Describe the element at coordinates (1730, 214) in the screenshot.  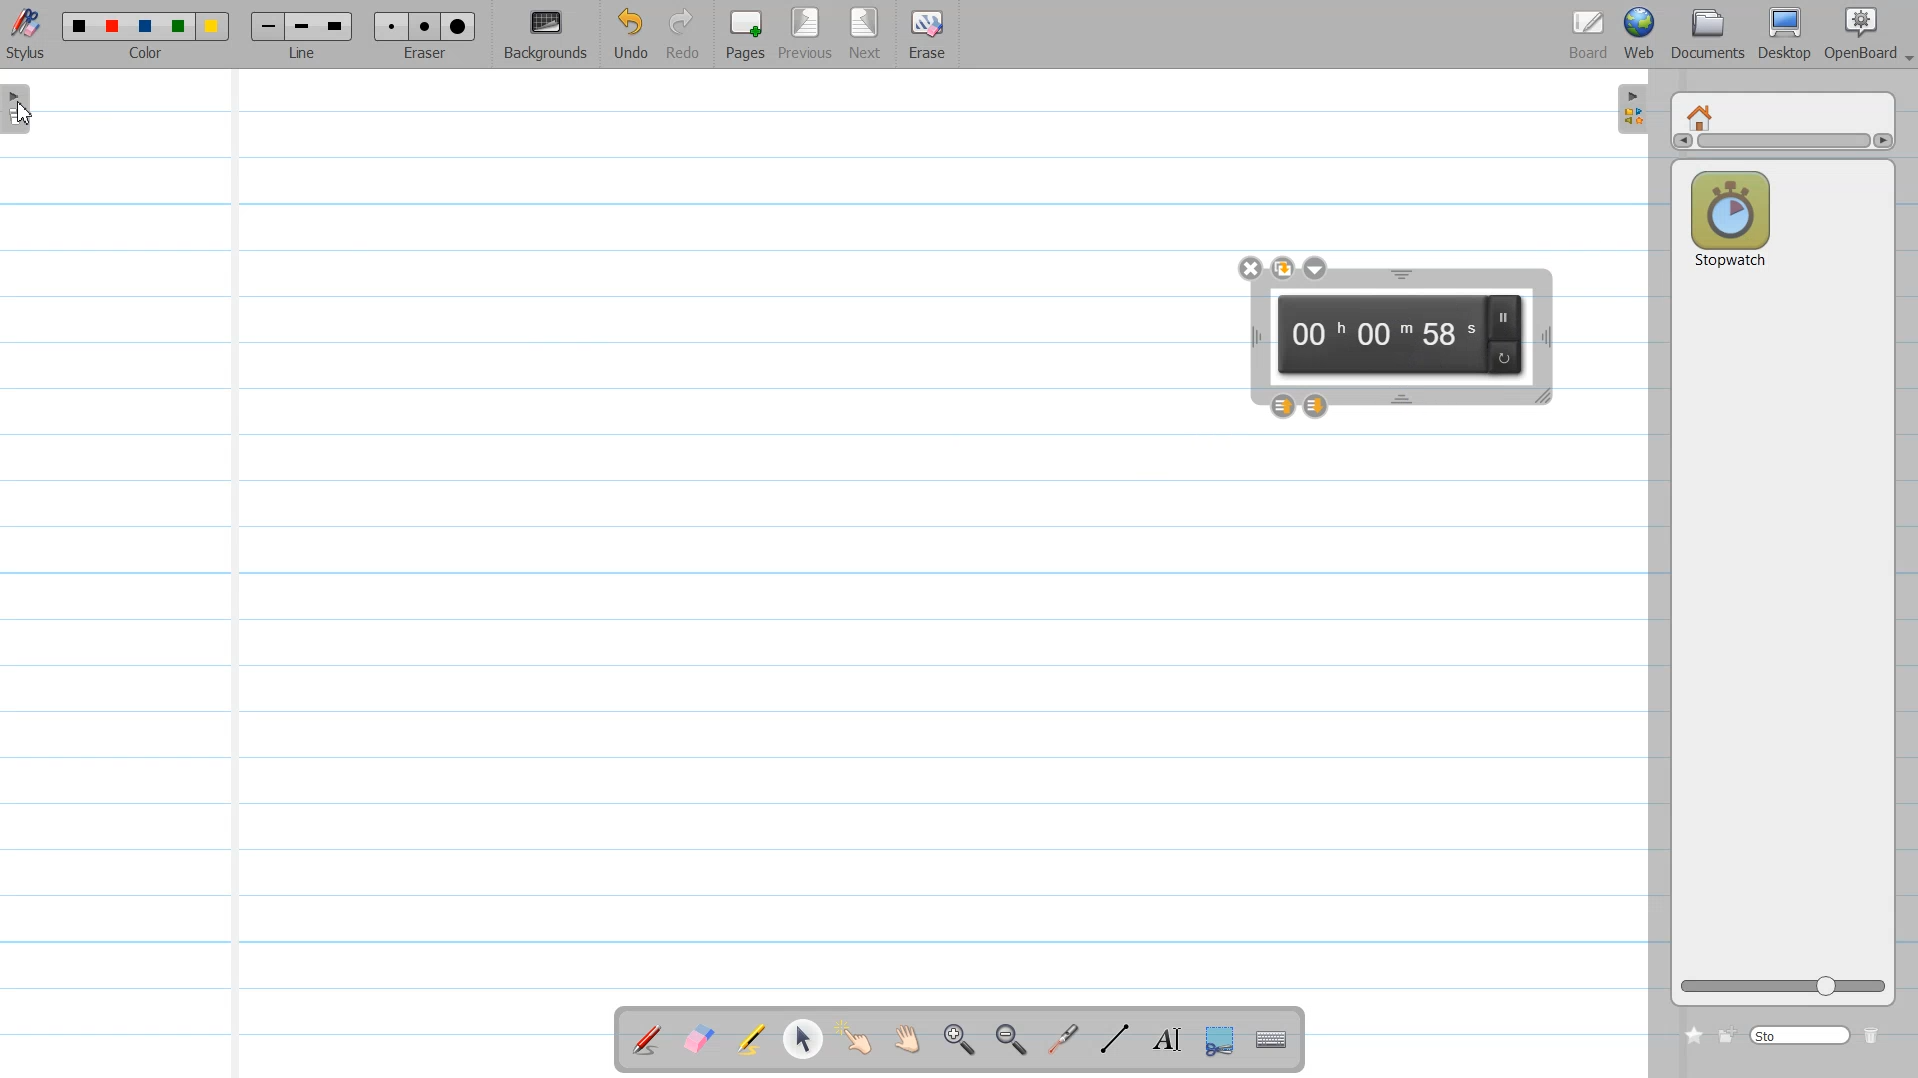
I see `Stop watch` at that location.